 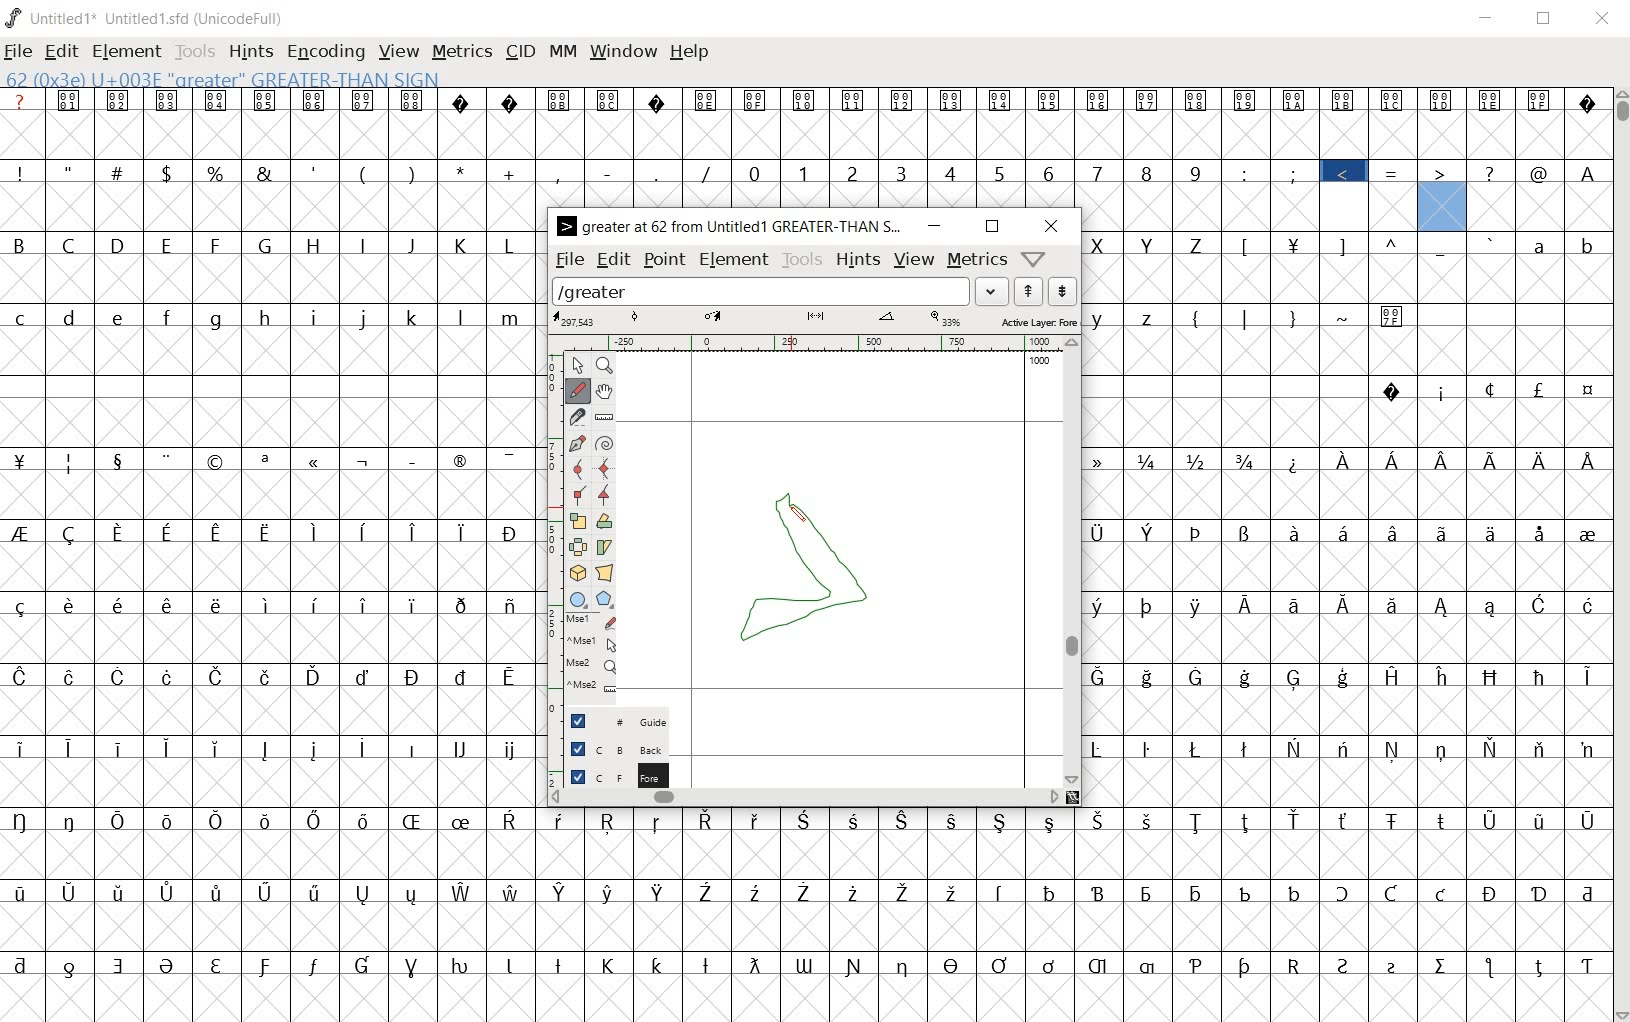 What do you see at coordinates (805, 799) in the screenshot?
I see `scrollbar` at bounding box center [805, 799].